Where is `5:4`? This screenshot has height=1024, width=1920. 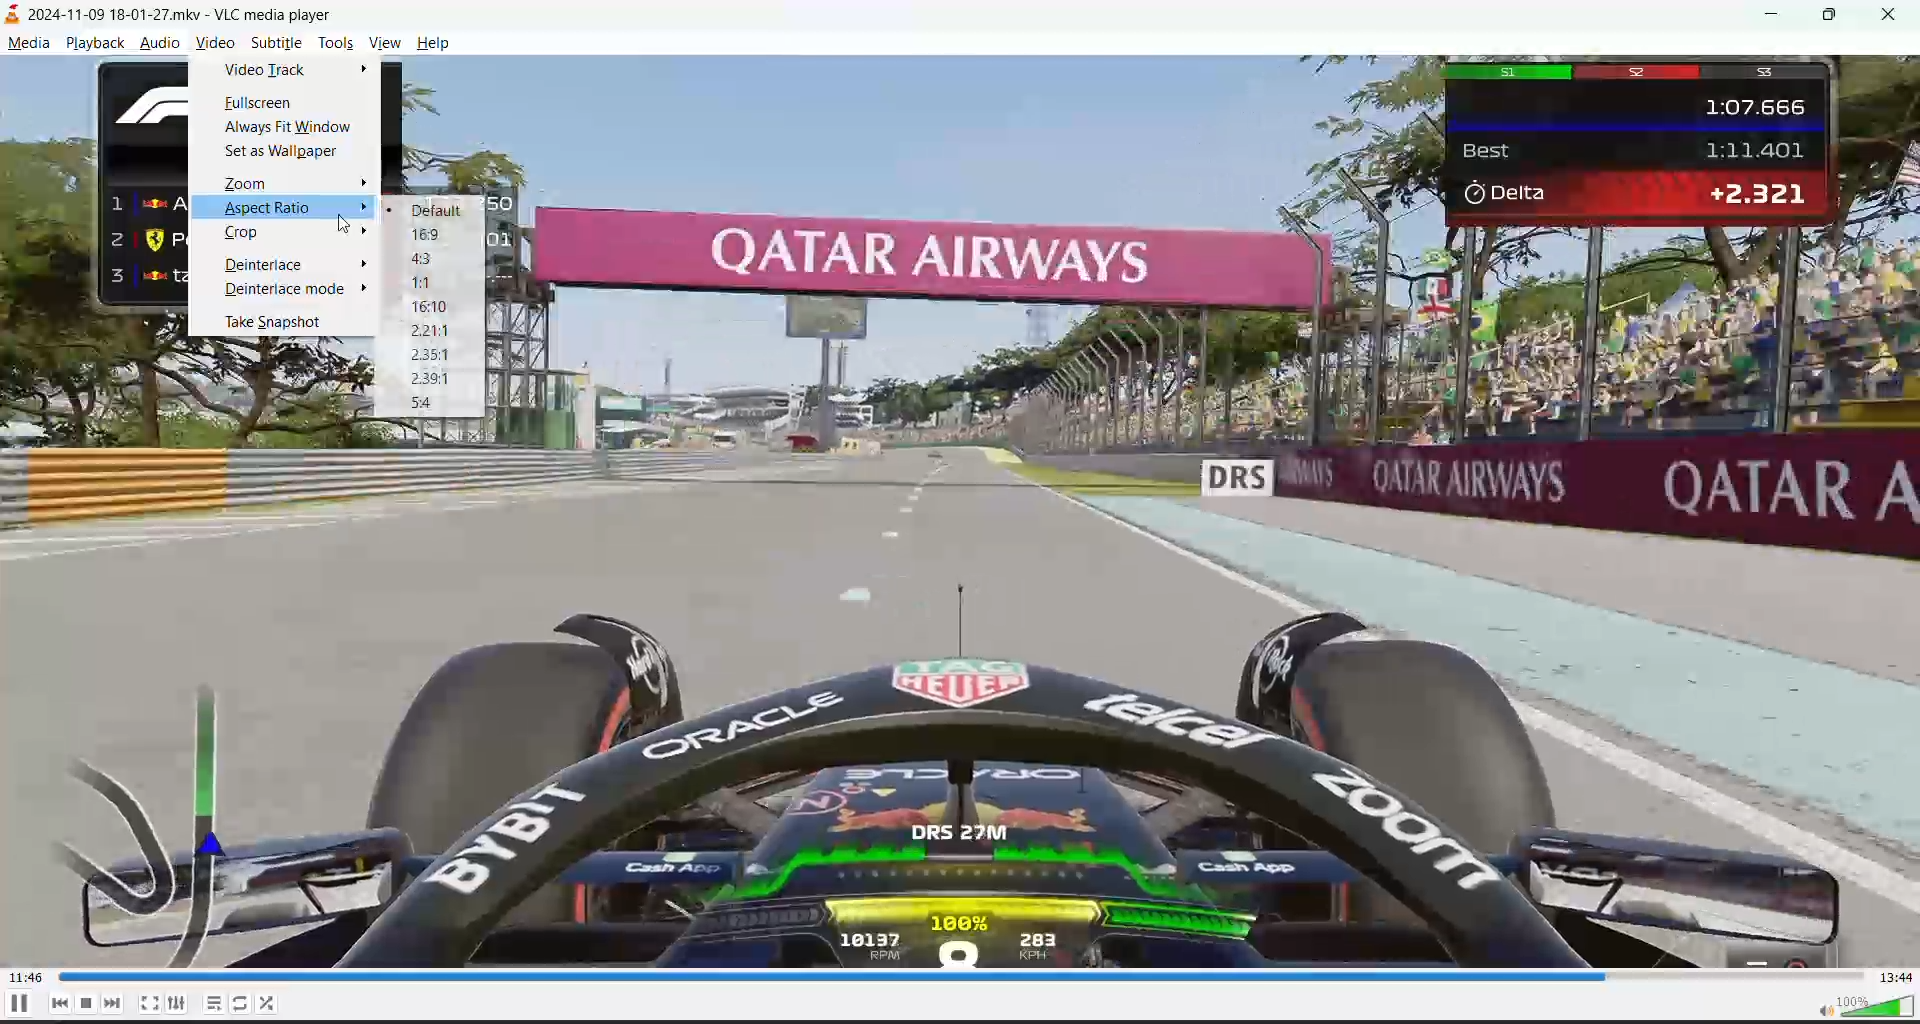 5:4 is located at coordinates (425, 400).